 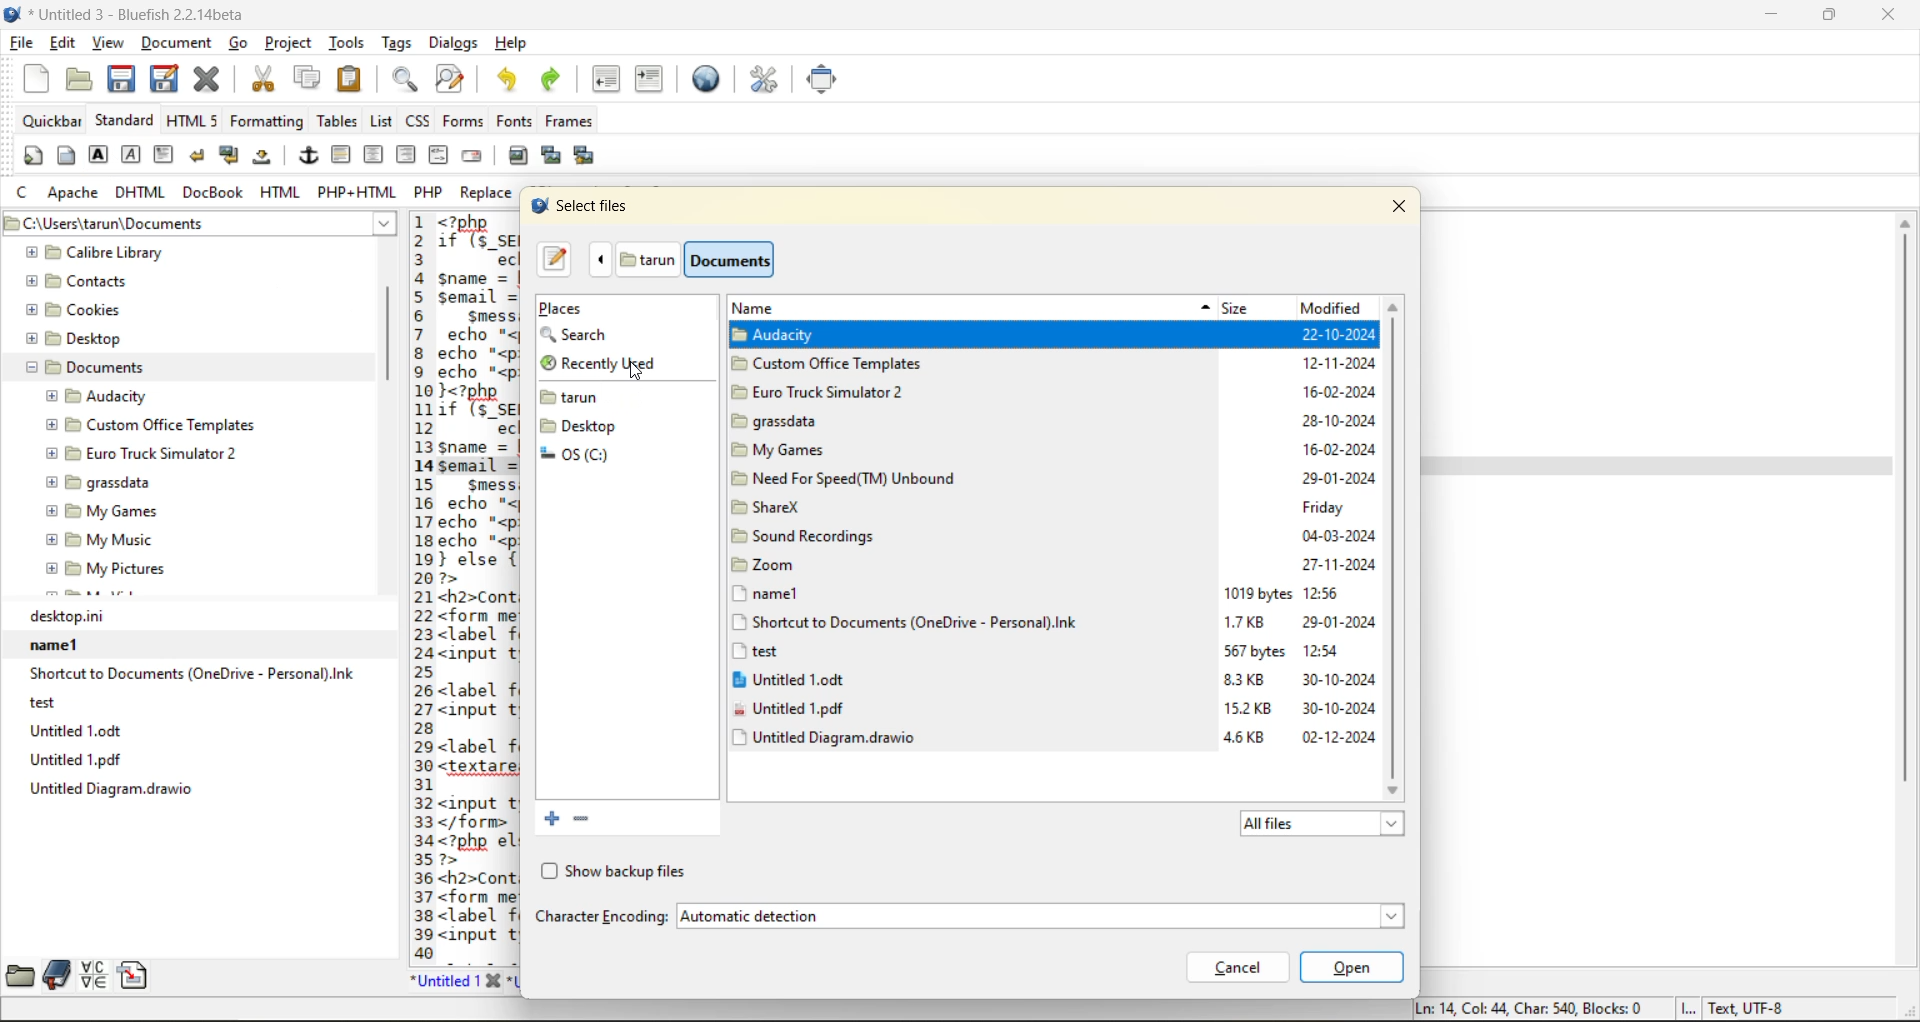 I want to click on search, so click(x=587, y=336).